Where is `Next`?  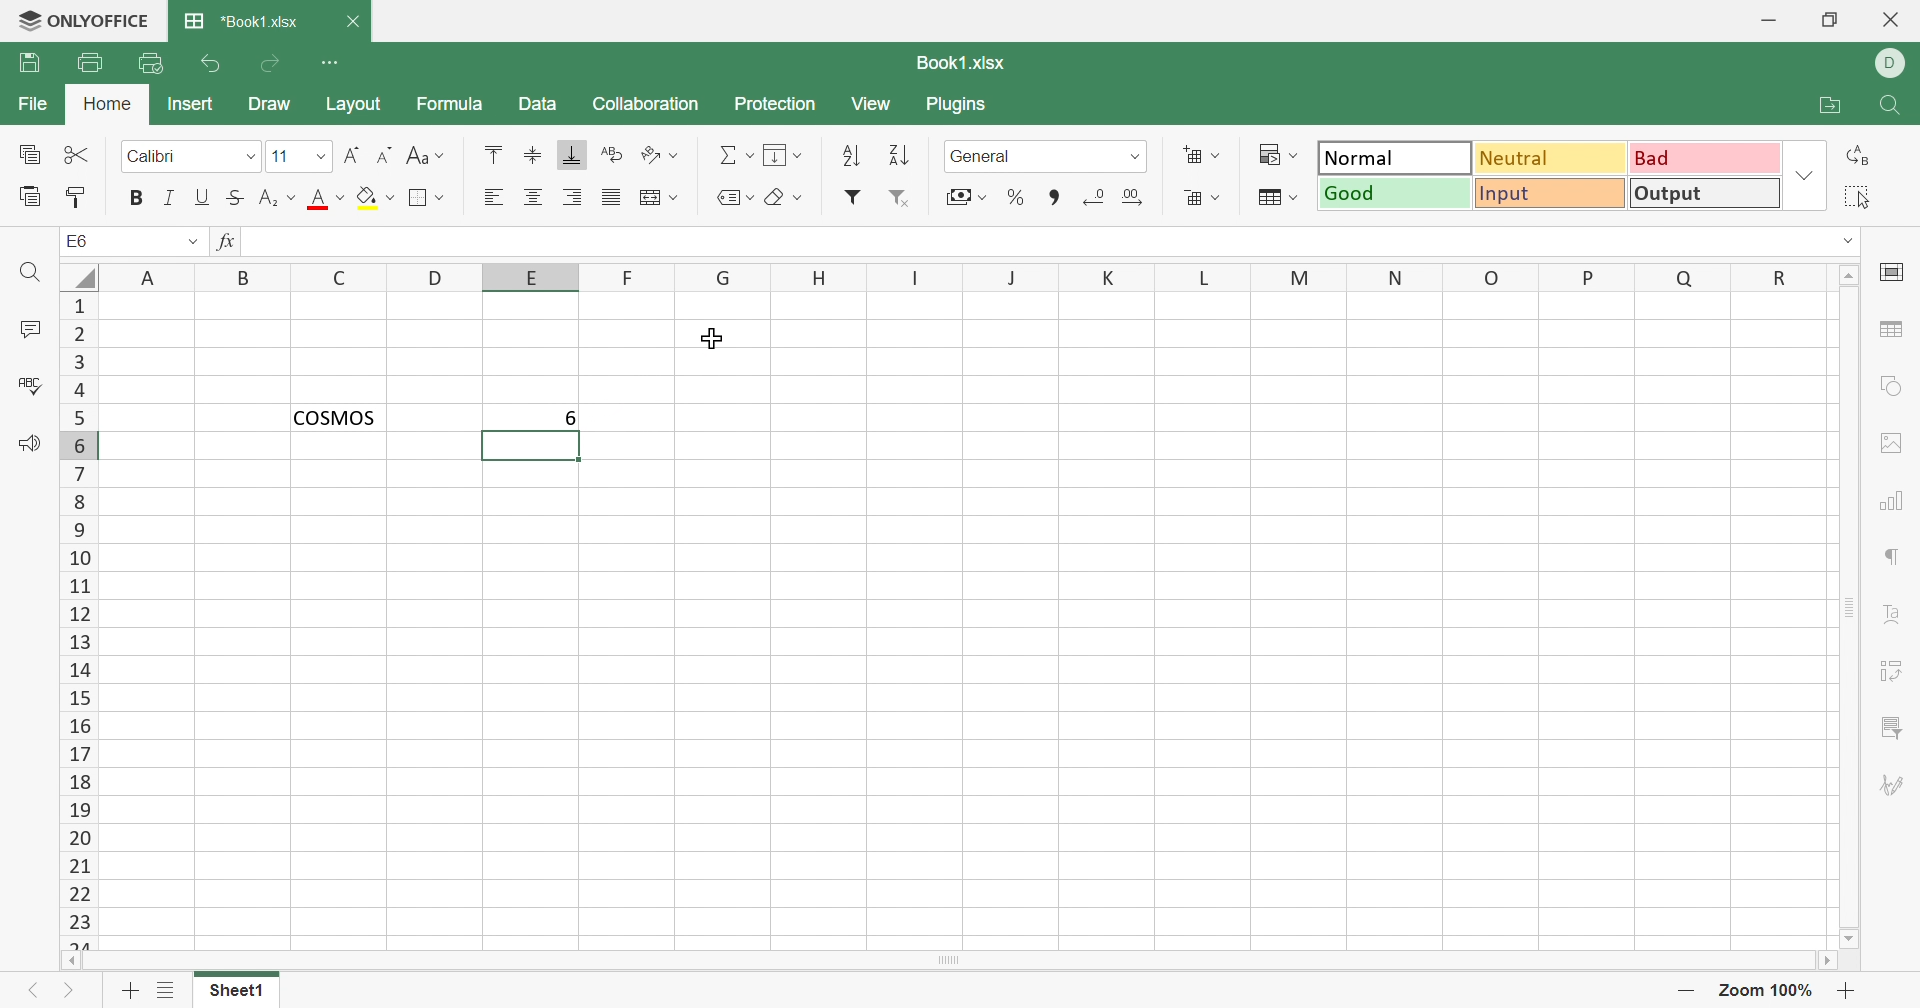 Next is located at coordinates (70, 994).